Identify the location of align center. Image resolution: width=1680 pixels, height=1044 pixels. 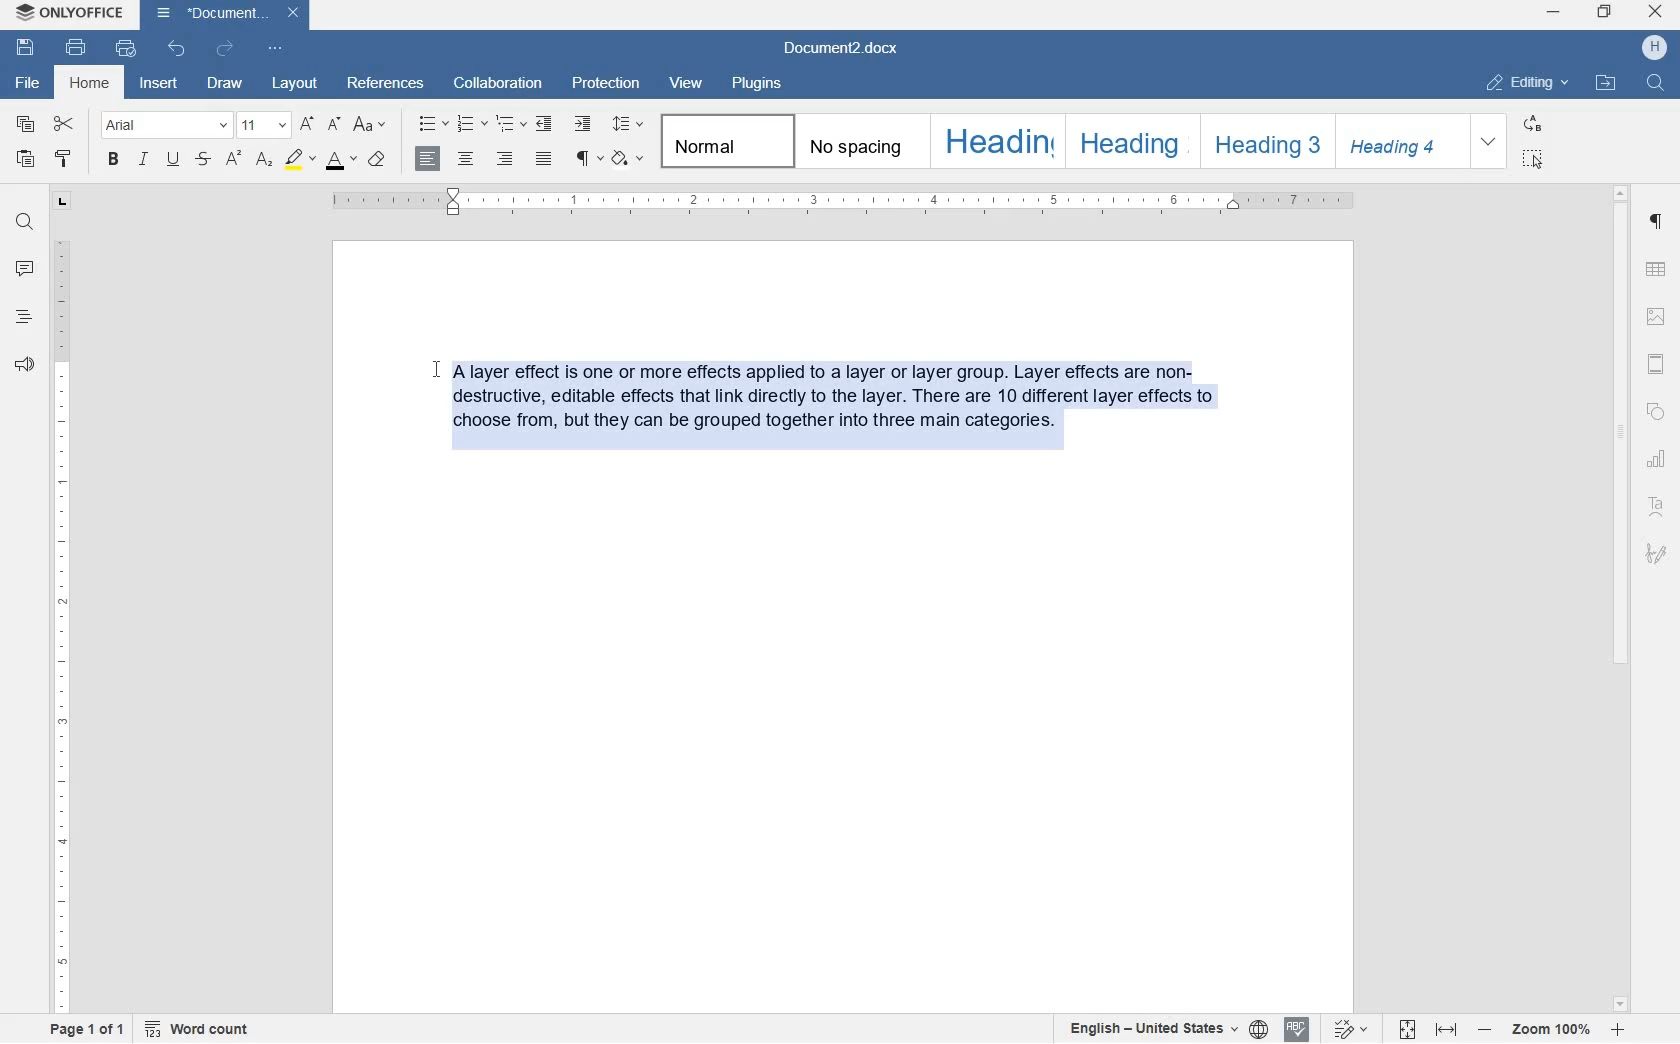
(464, 159).